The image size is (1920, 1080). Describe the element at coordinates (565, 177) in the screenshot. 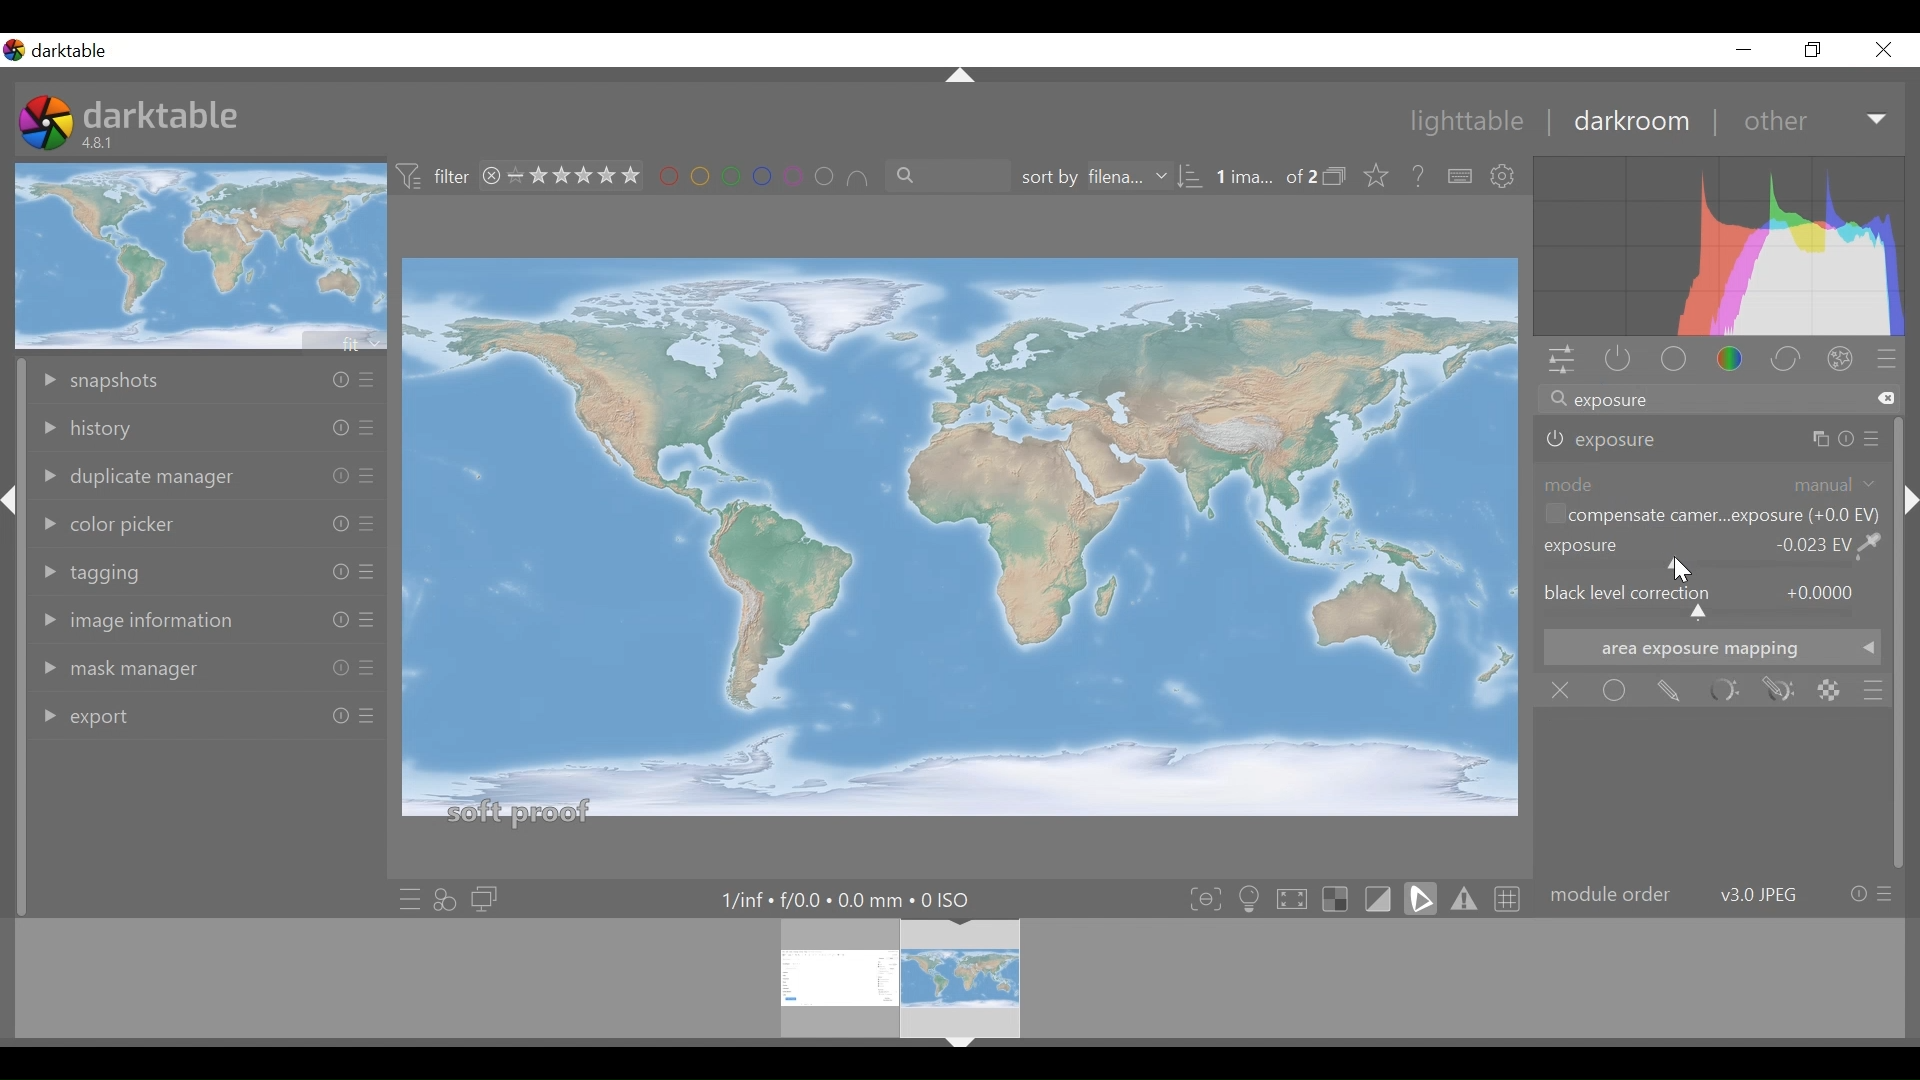

I see `range rating` at that location.